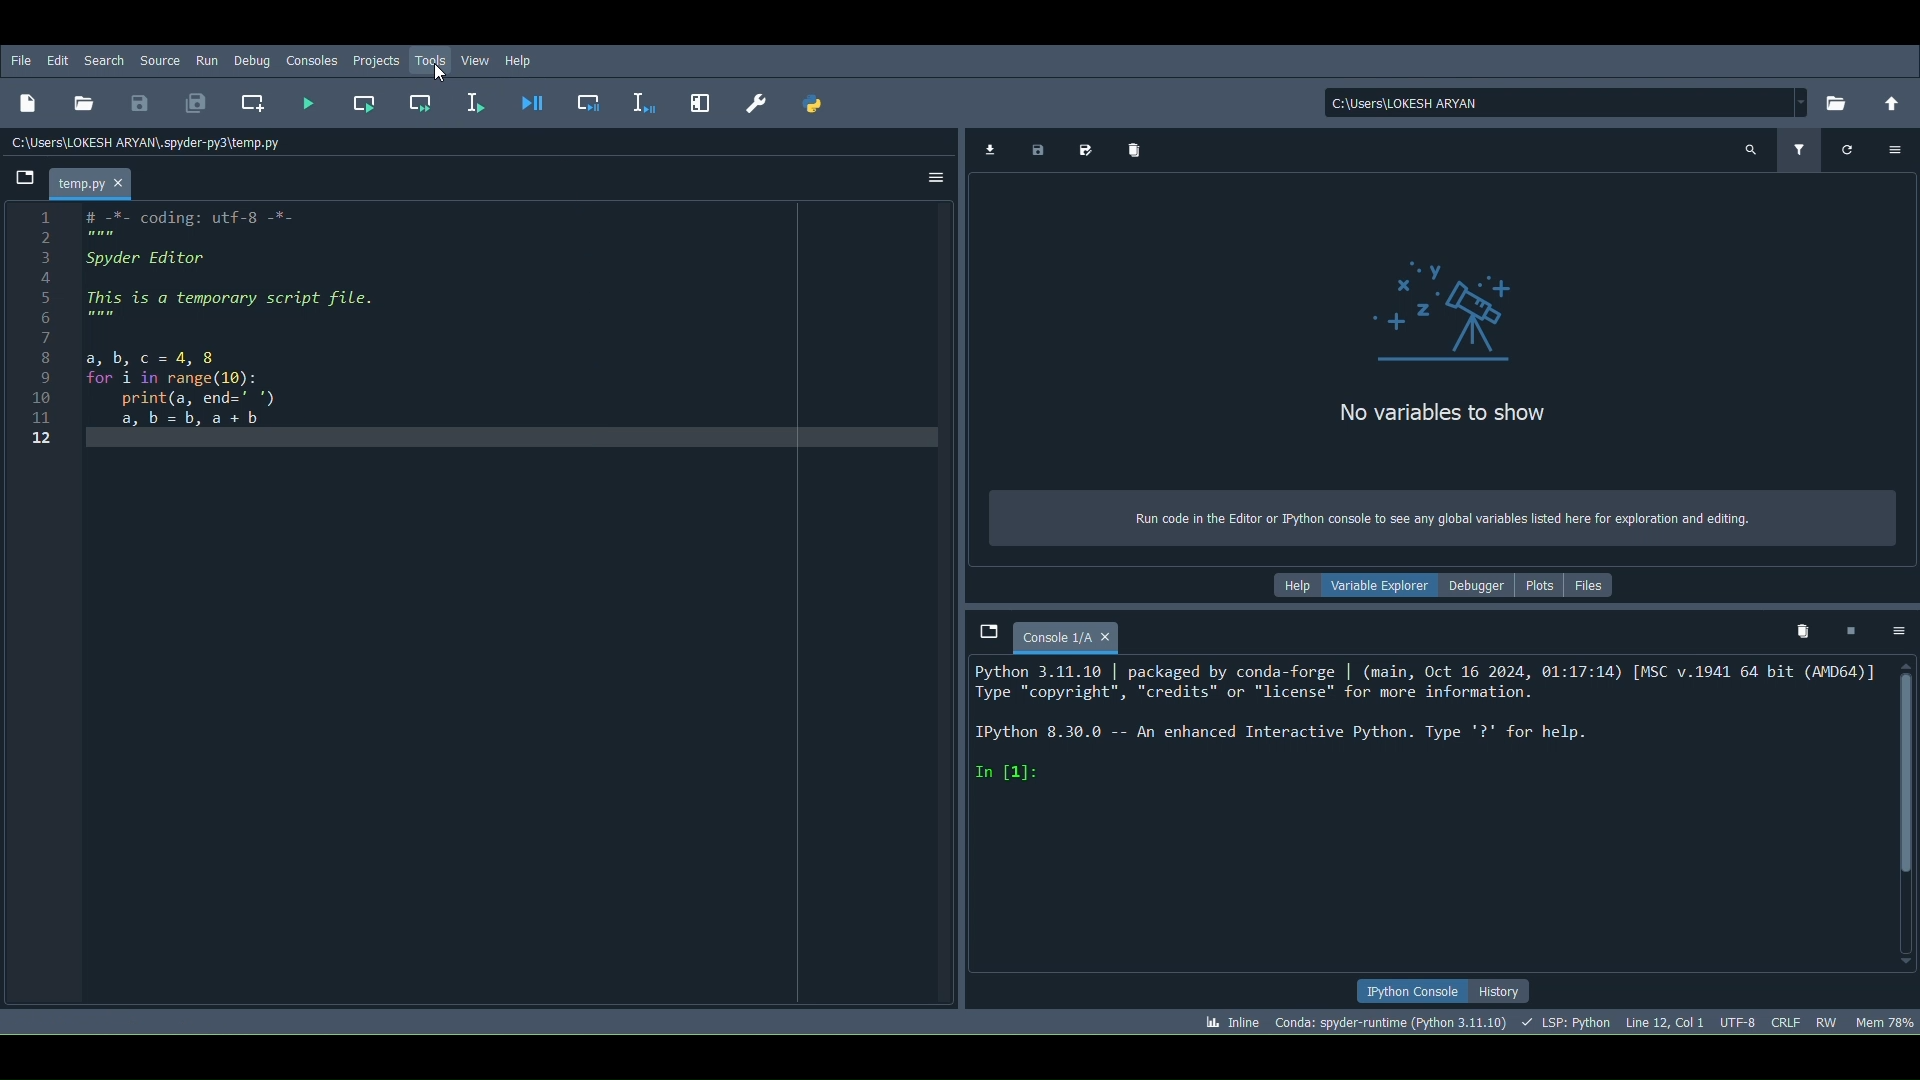  What do you see at coordinates (533, 97) in the screenshot?
I see `Debug file (Ctrl + F5)` at bounding box center [533, 97].